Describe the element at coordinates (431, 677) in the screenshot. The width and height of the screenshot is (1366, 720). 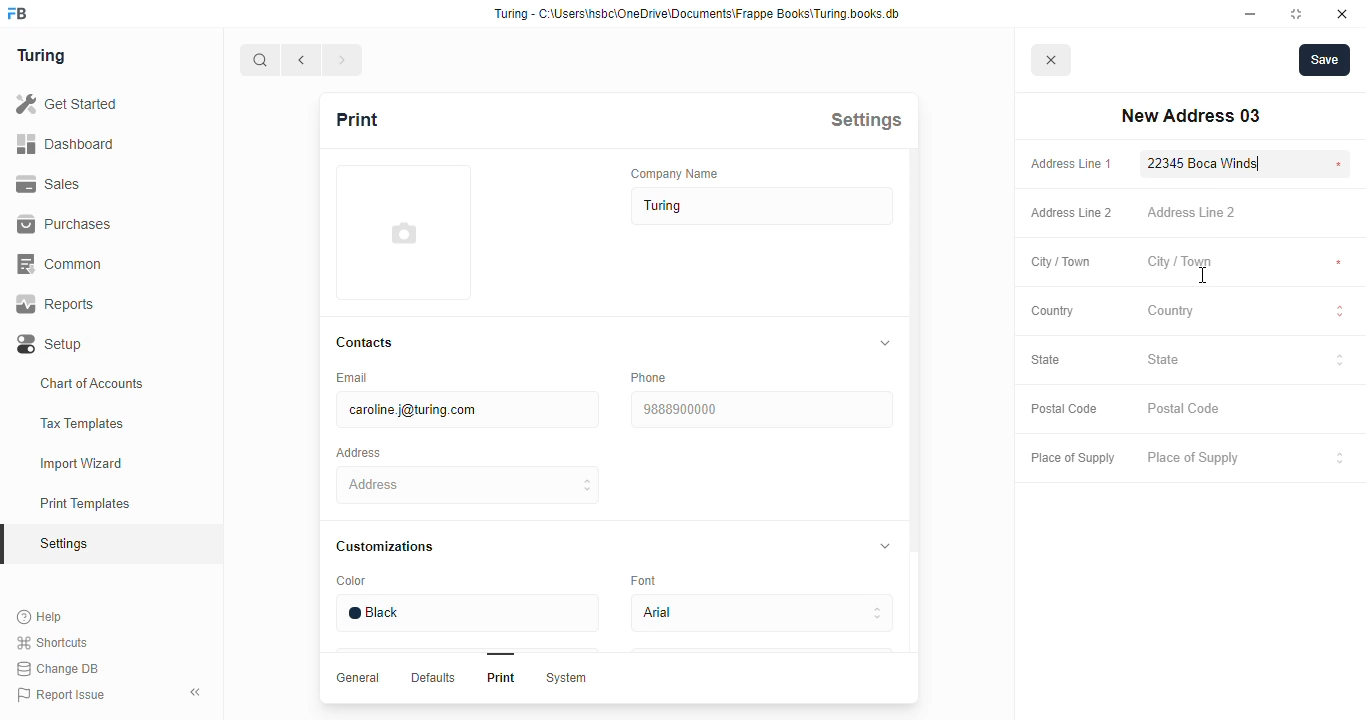
I see `Defaults` at that location.